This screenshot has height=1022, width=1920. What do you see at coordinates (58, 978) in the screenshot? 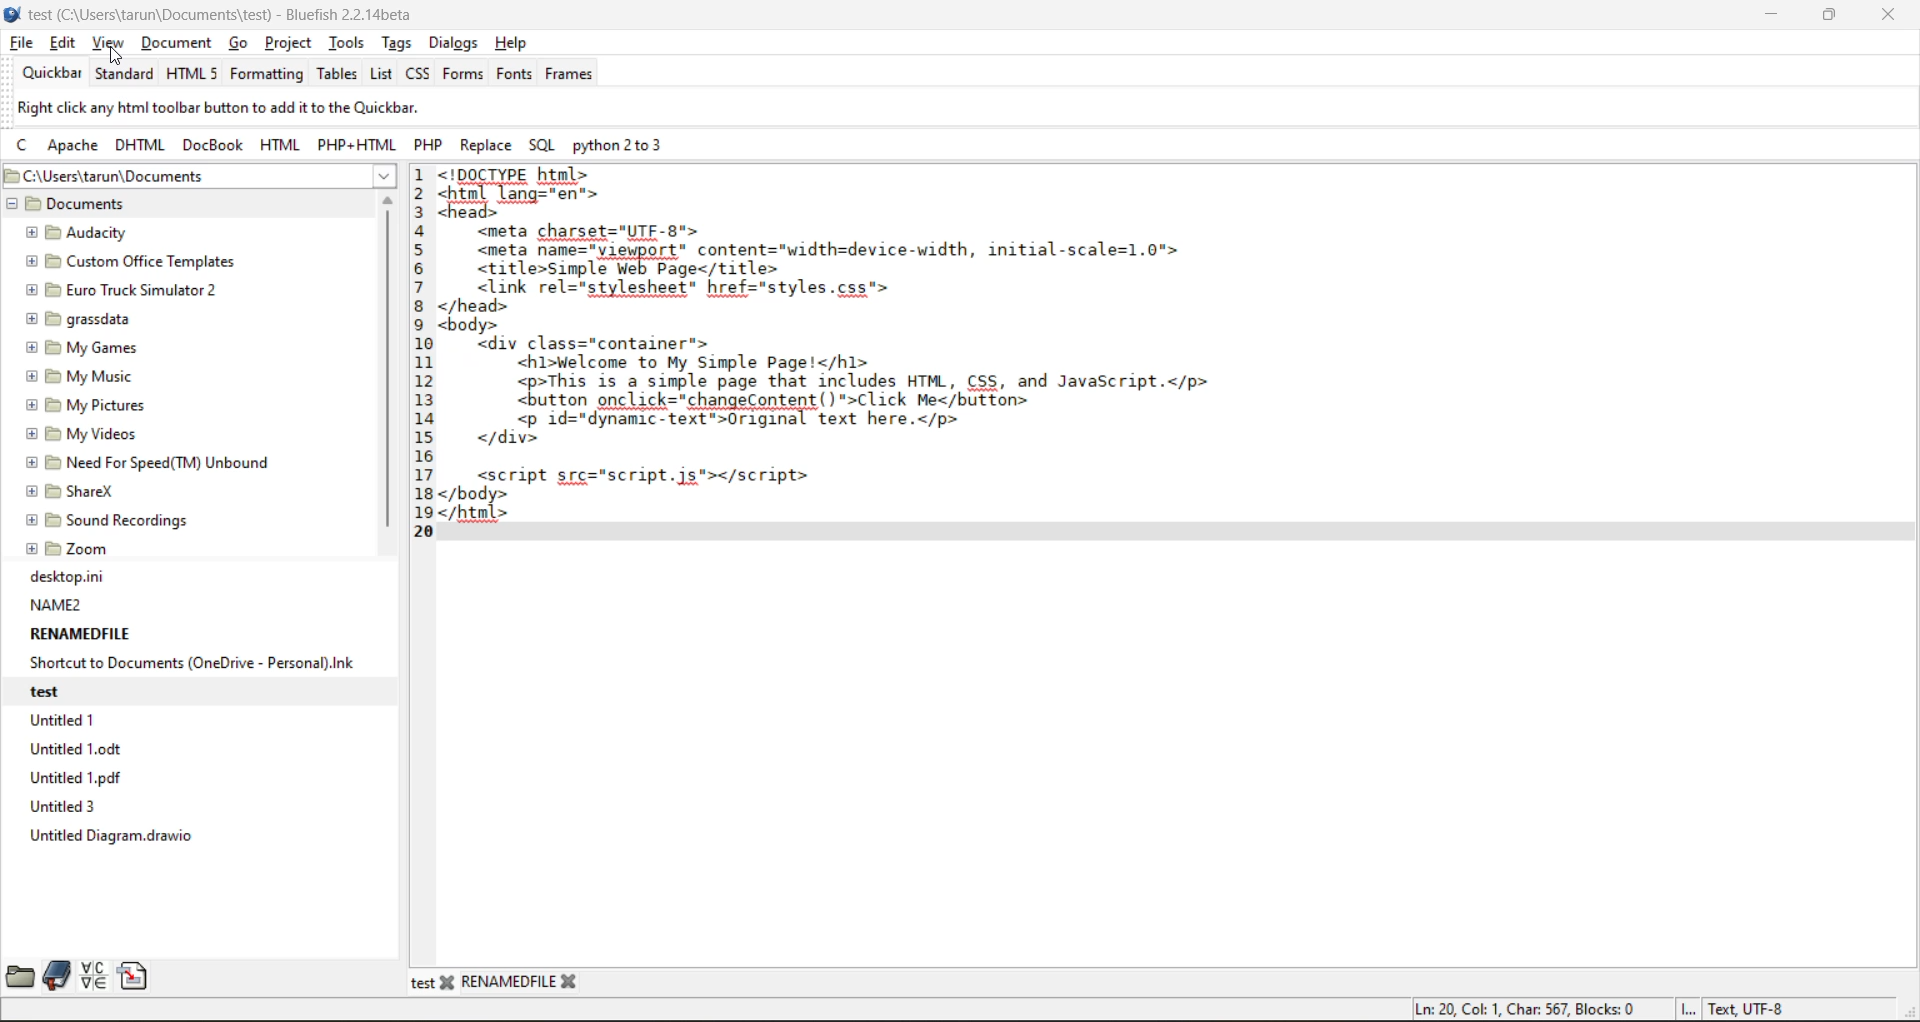
I see `bookmarks` at bounding box center [58, 978].